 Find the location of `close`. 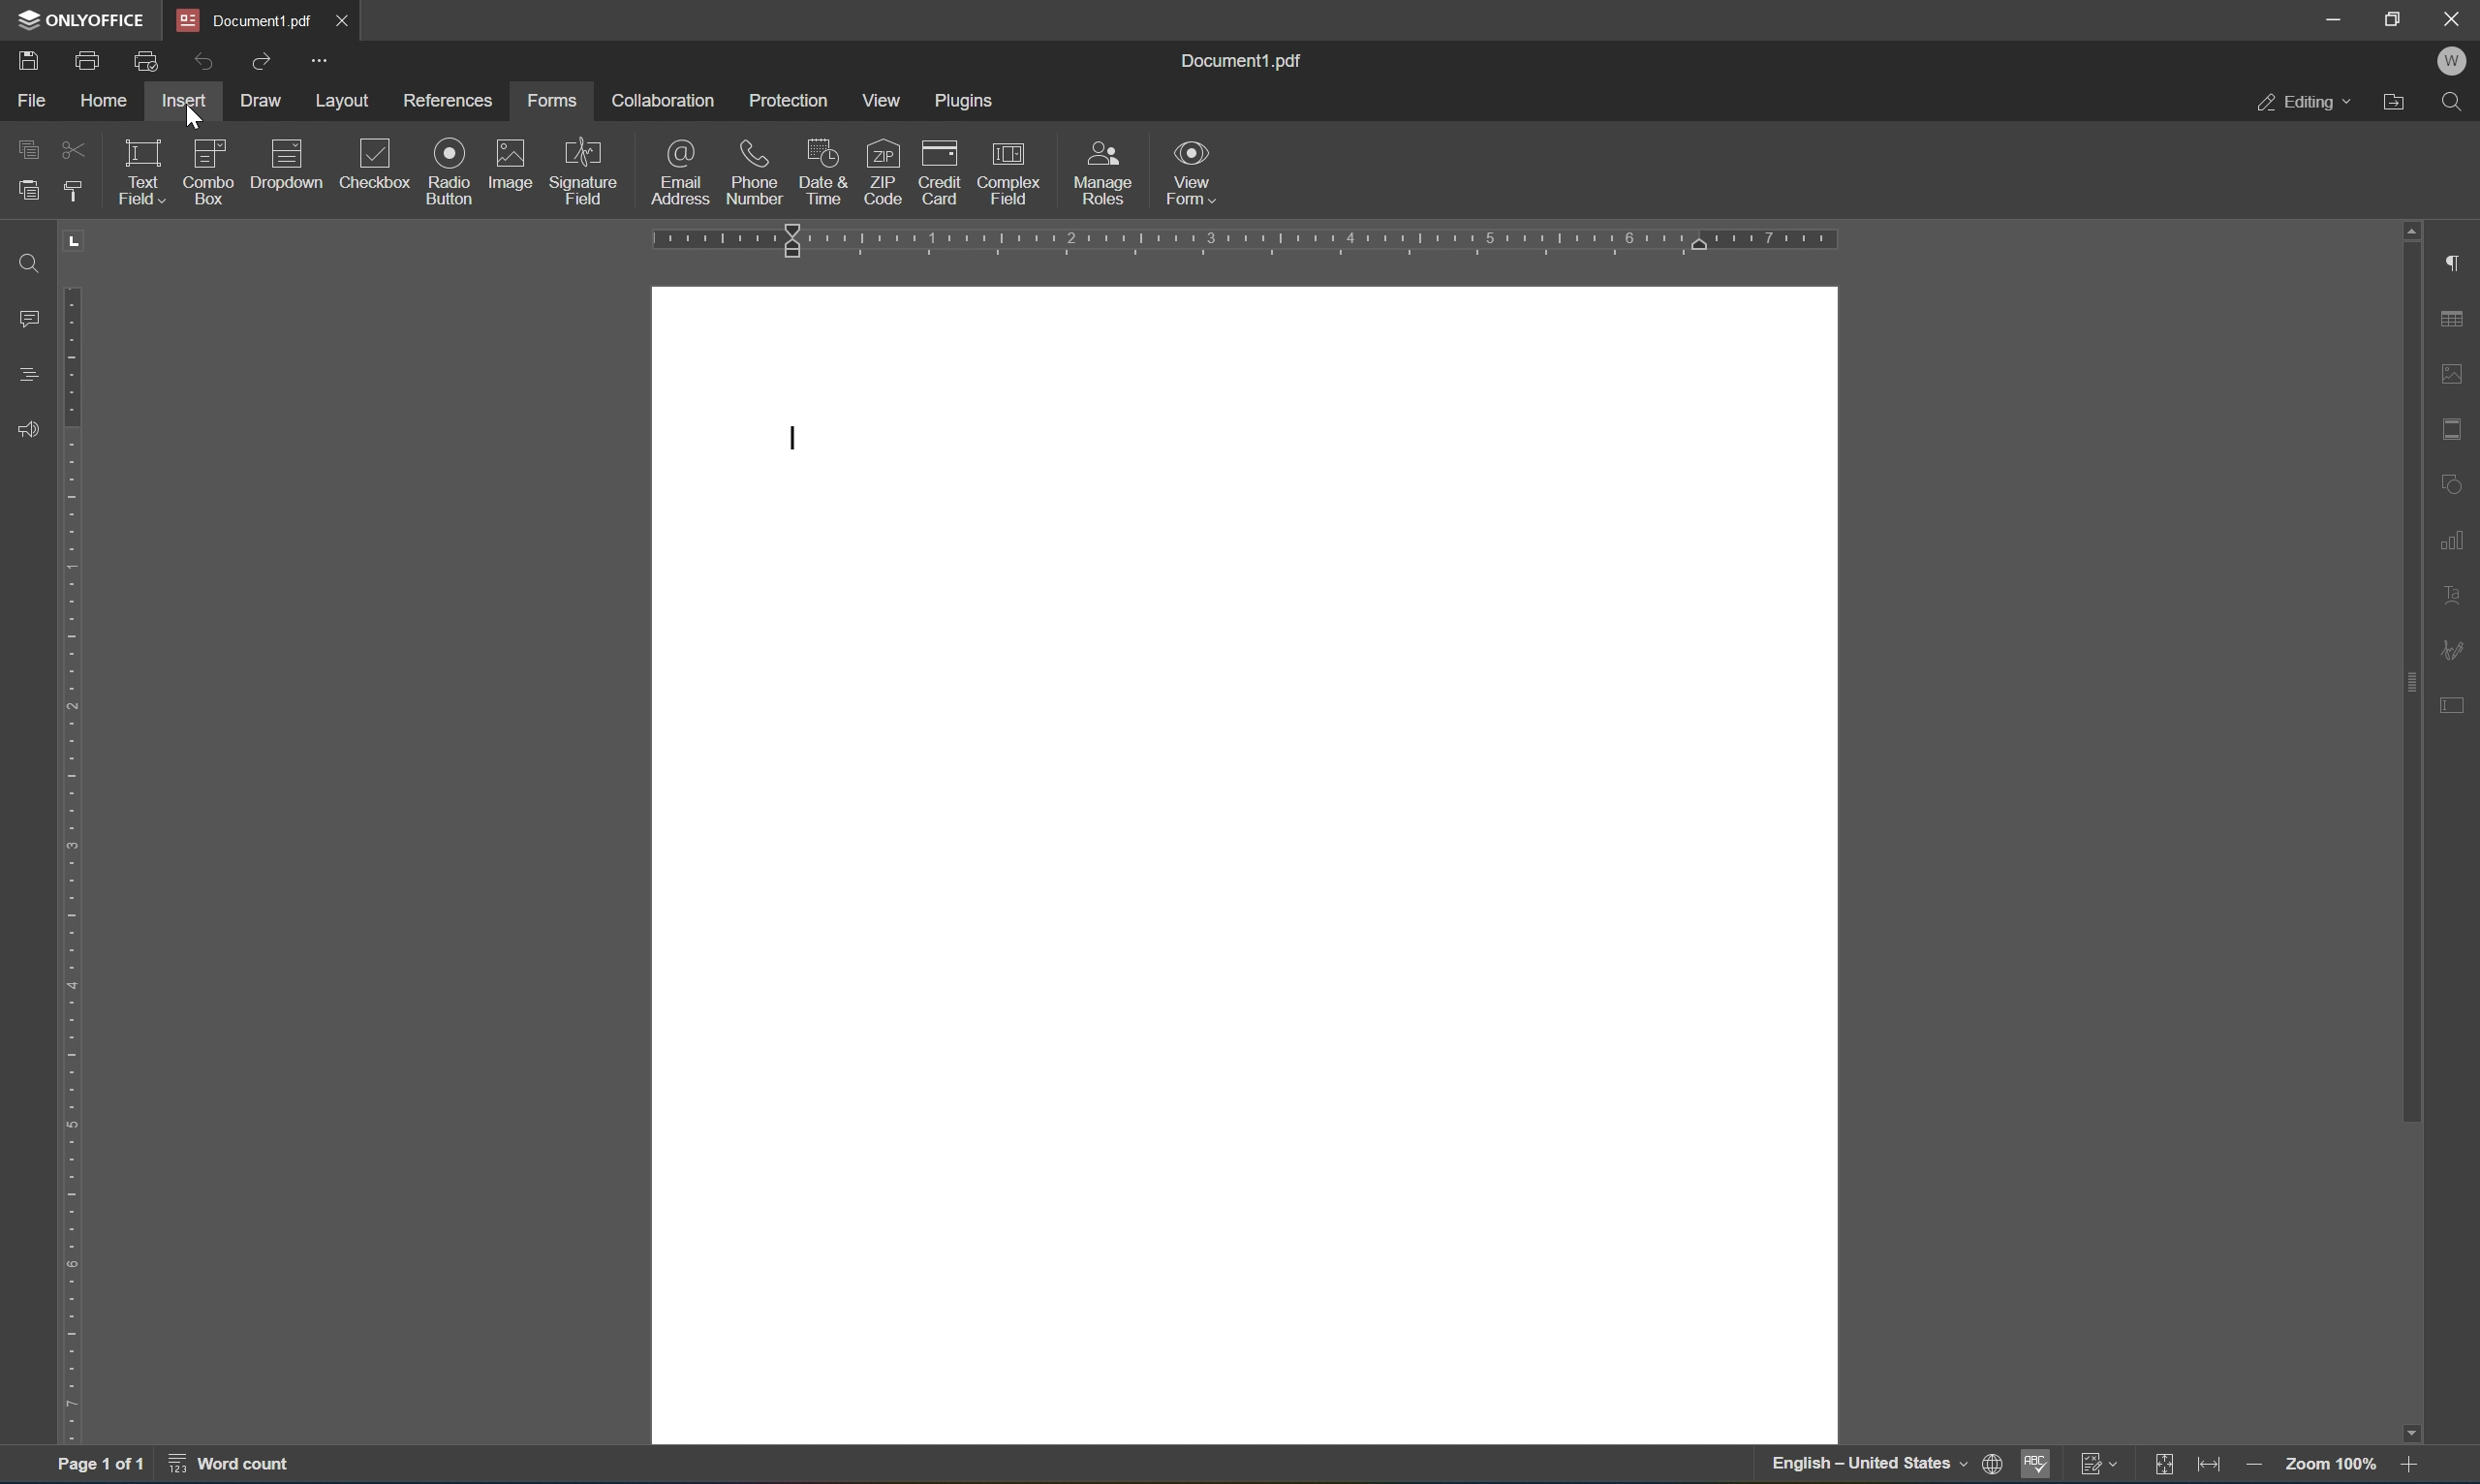

close is located at coordinates (2455, 20).